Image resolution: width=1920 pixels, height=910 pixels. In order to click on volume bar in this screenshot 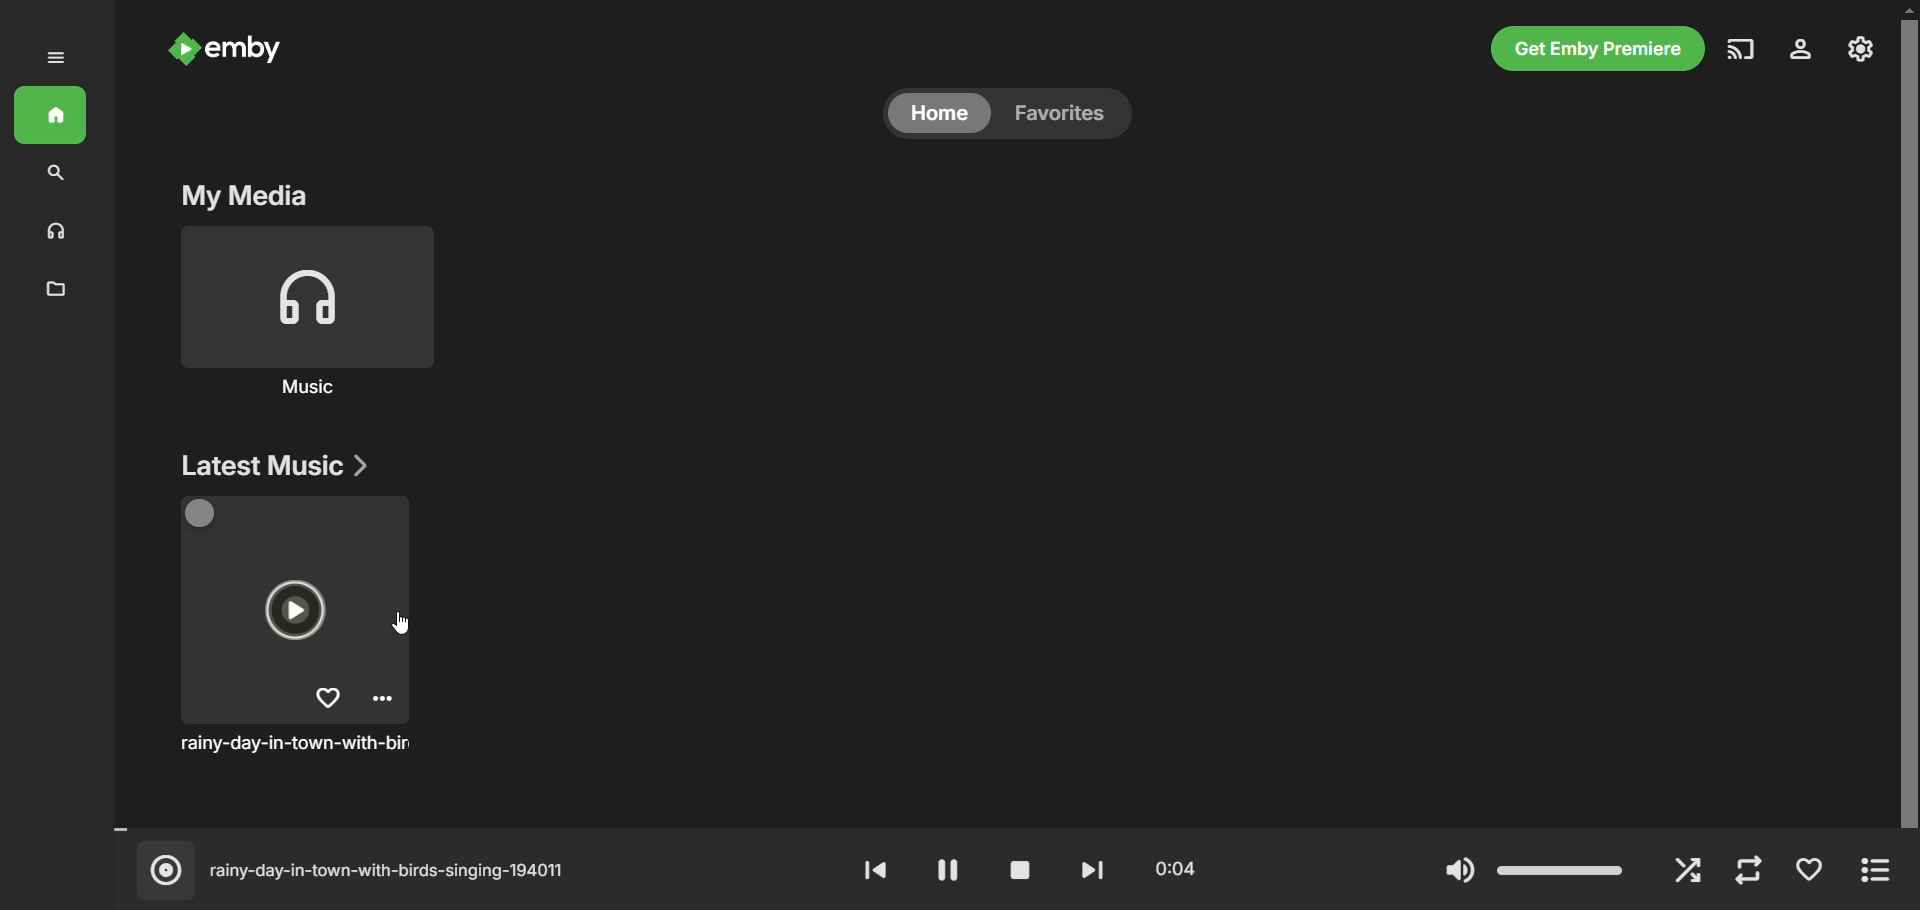, I will do `click(1533, 868)`.